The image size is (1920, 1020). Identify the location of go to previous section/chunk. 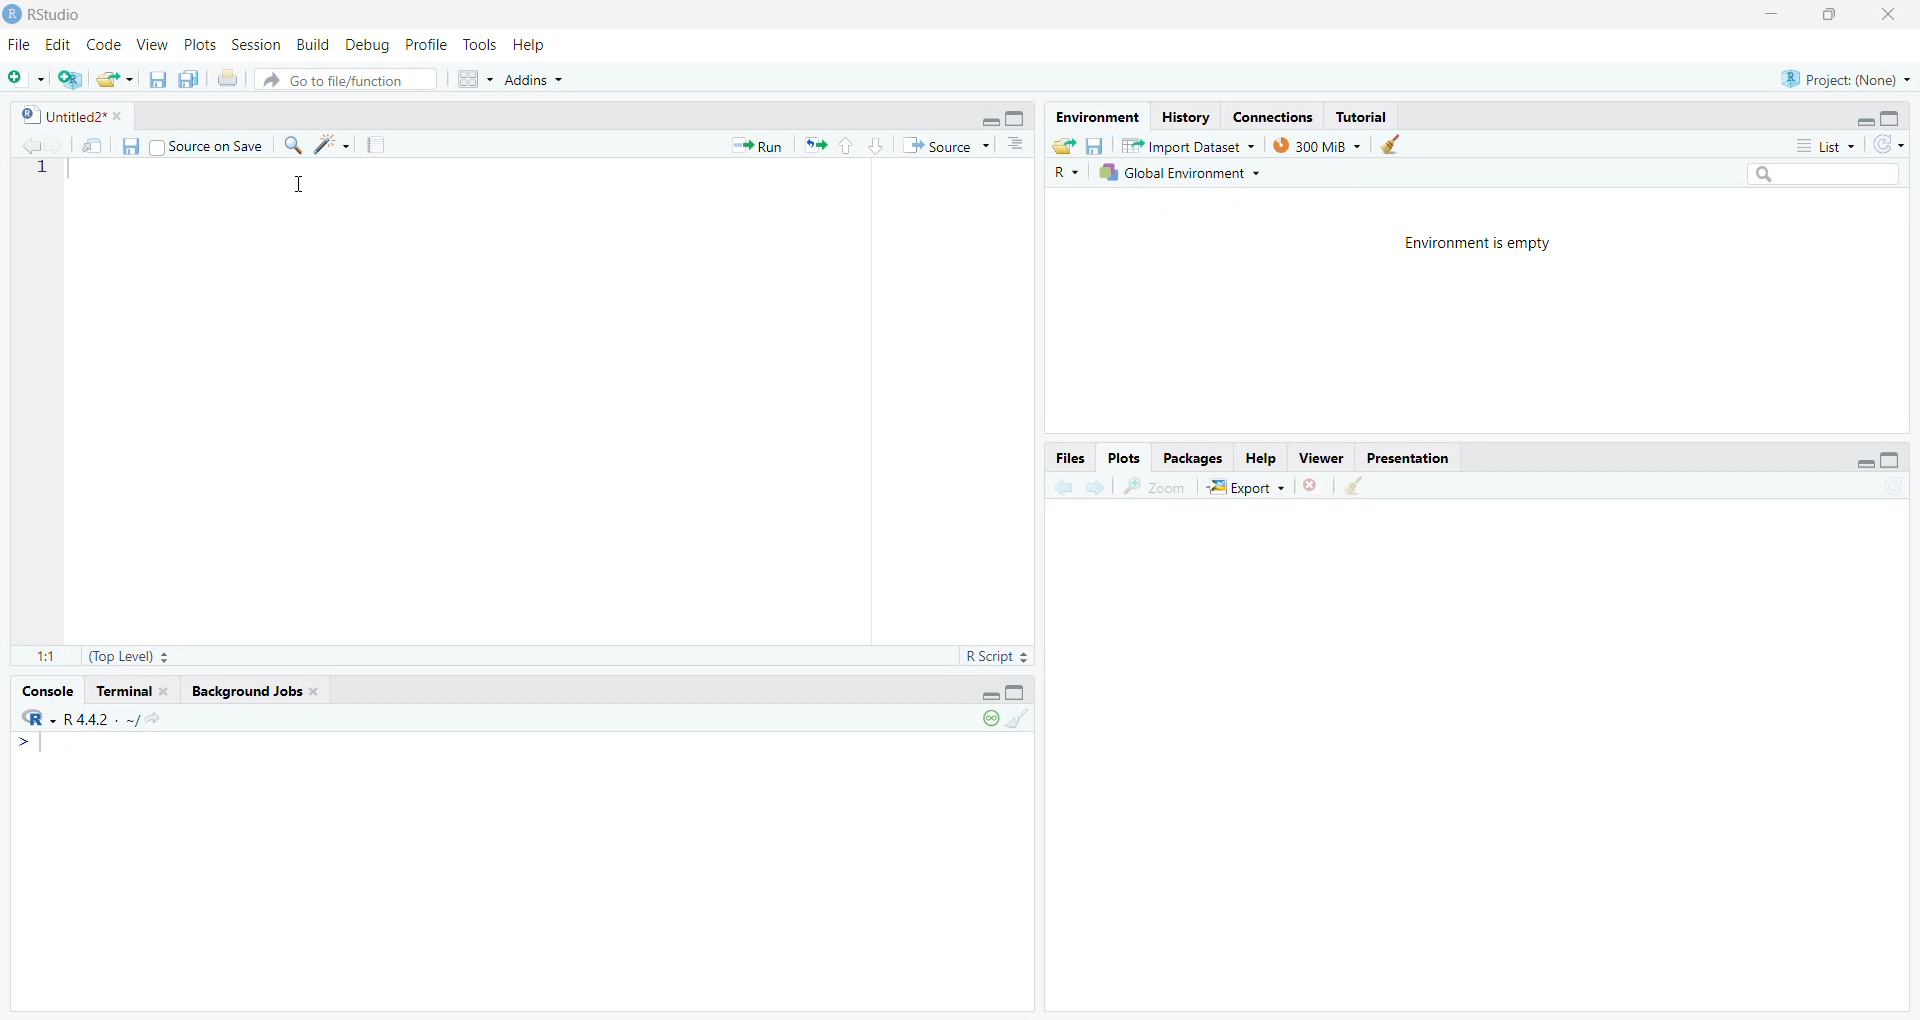
(845, 148).